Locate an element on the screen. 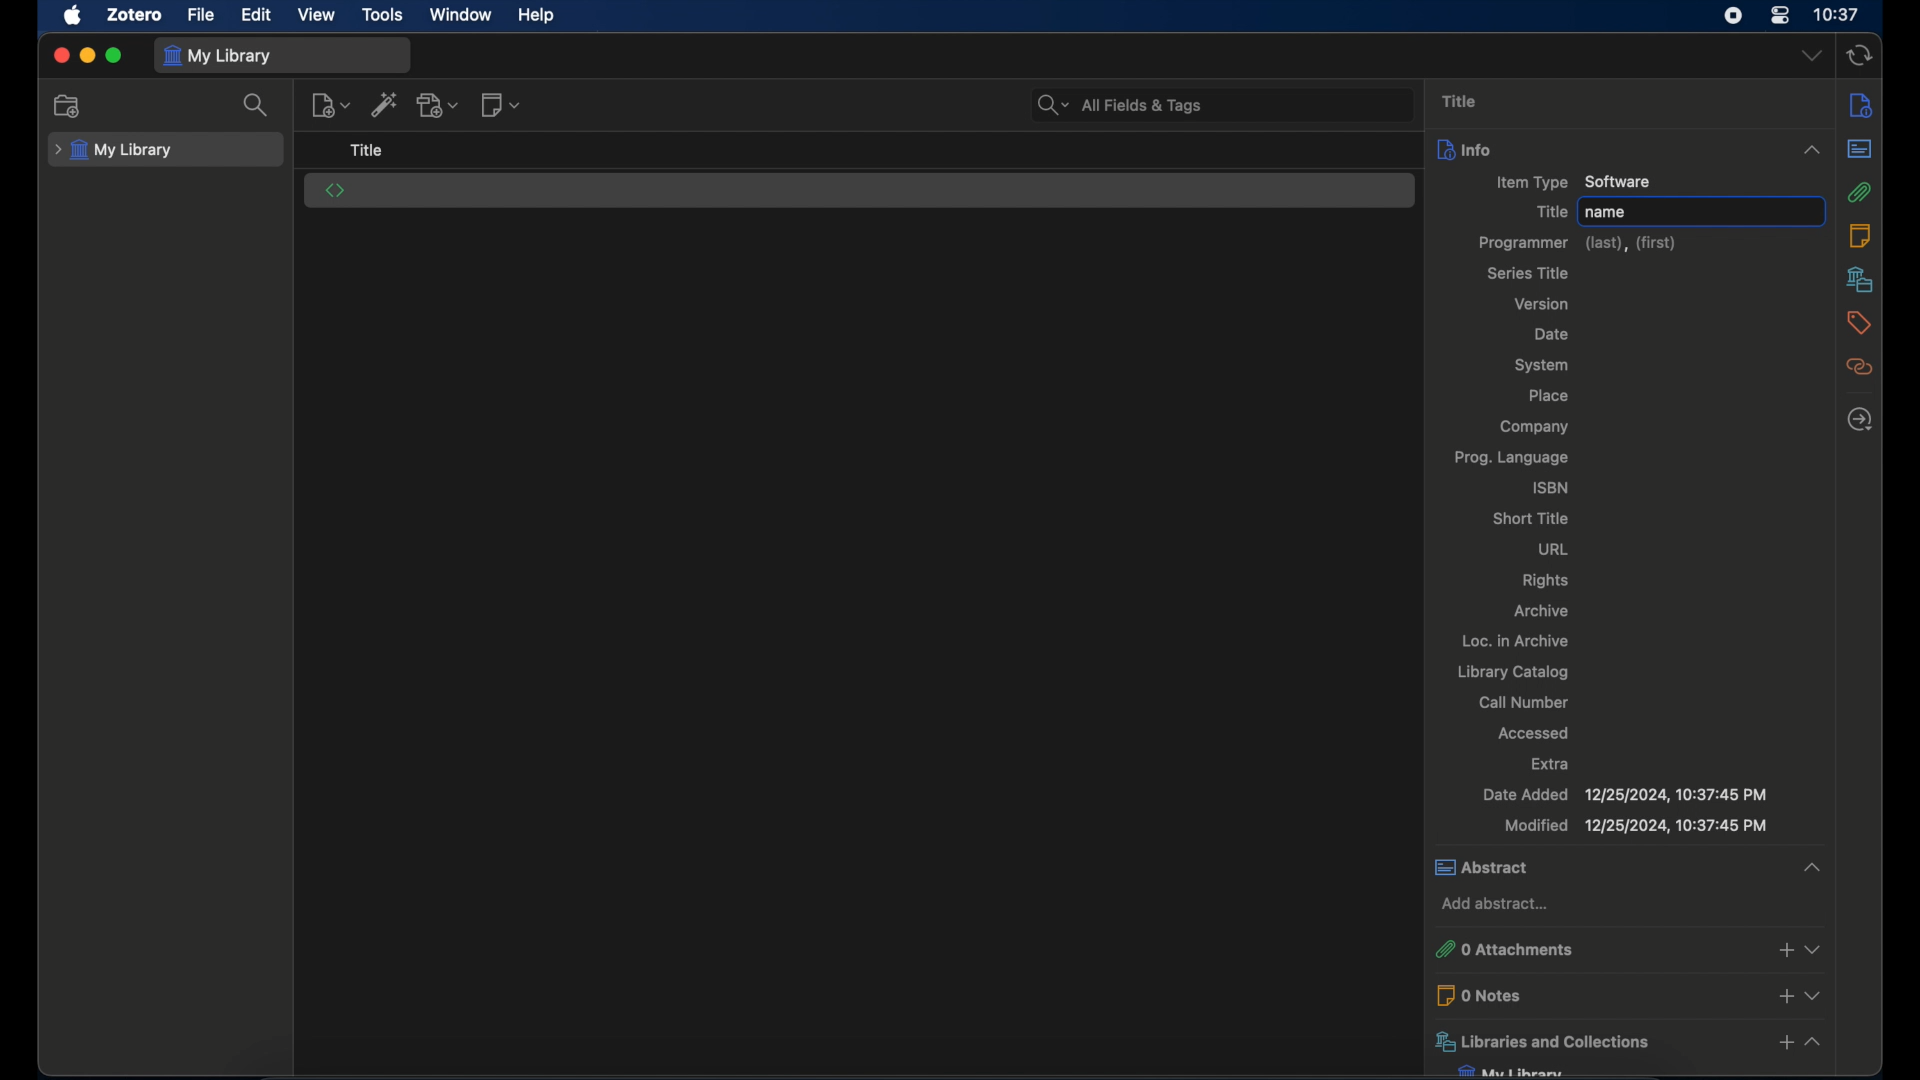 The height and width of the screenshot is (1080, 1920). dropdown is located at coordinates (1814, 994).